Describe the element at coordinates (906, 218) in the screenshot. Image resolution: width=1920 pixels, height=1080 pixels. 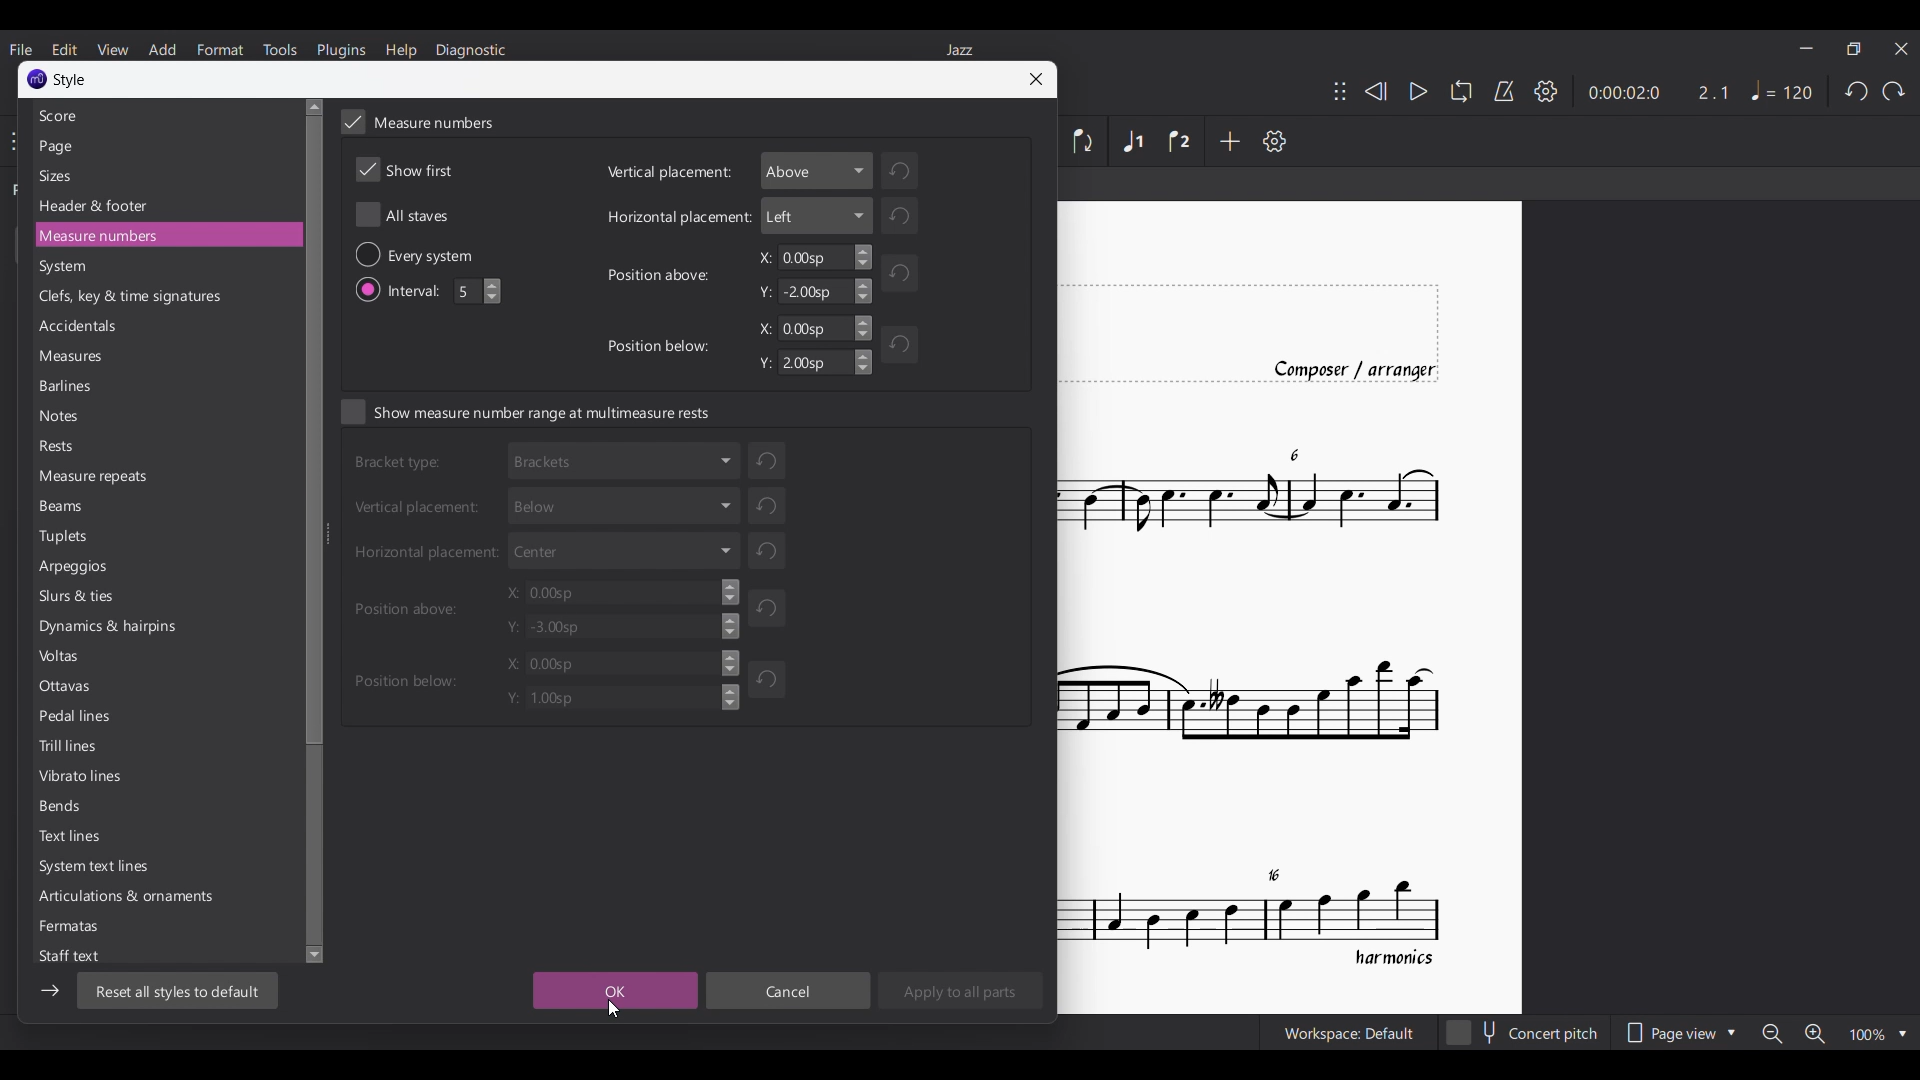
I see `Refresh` at that location.